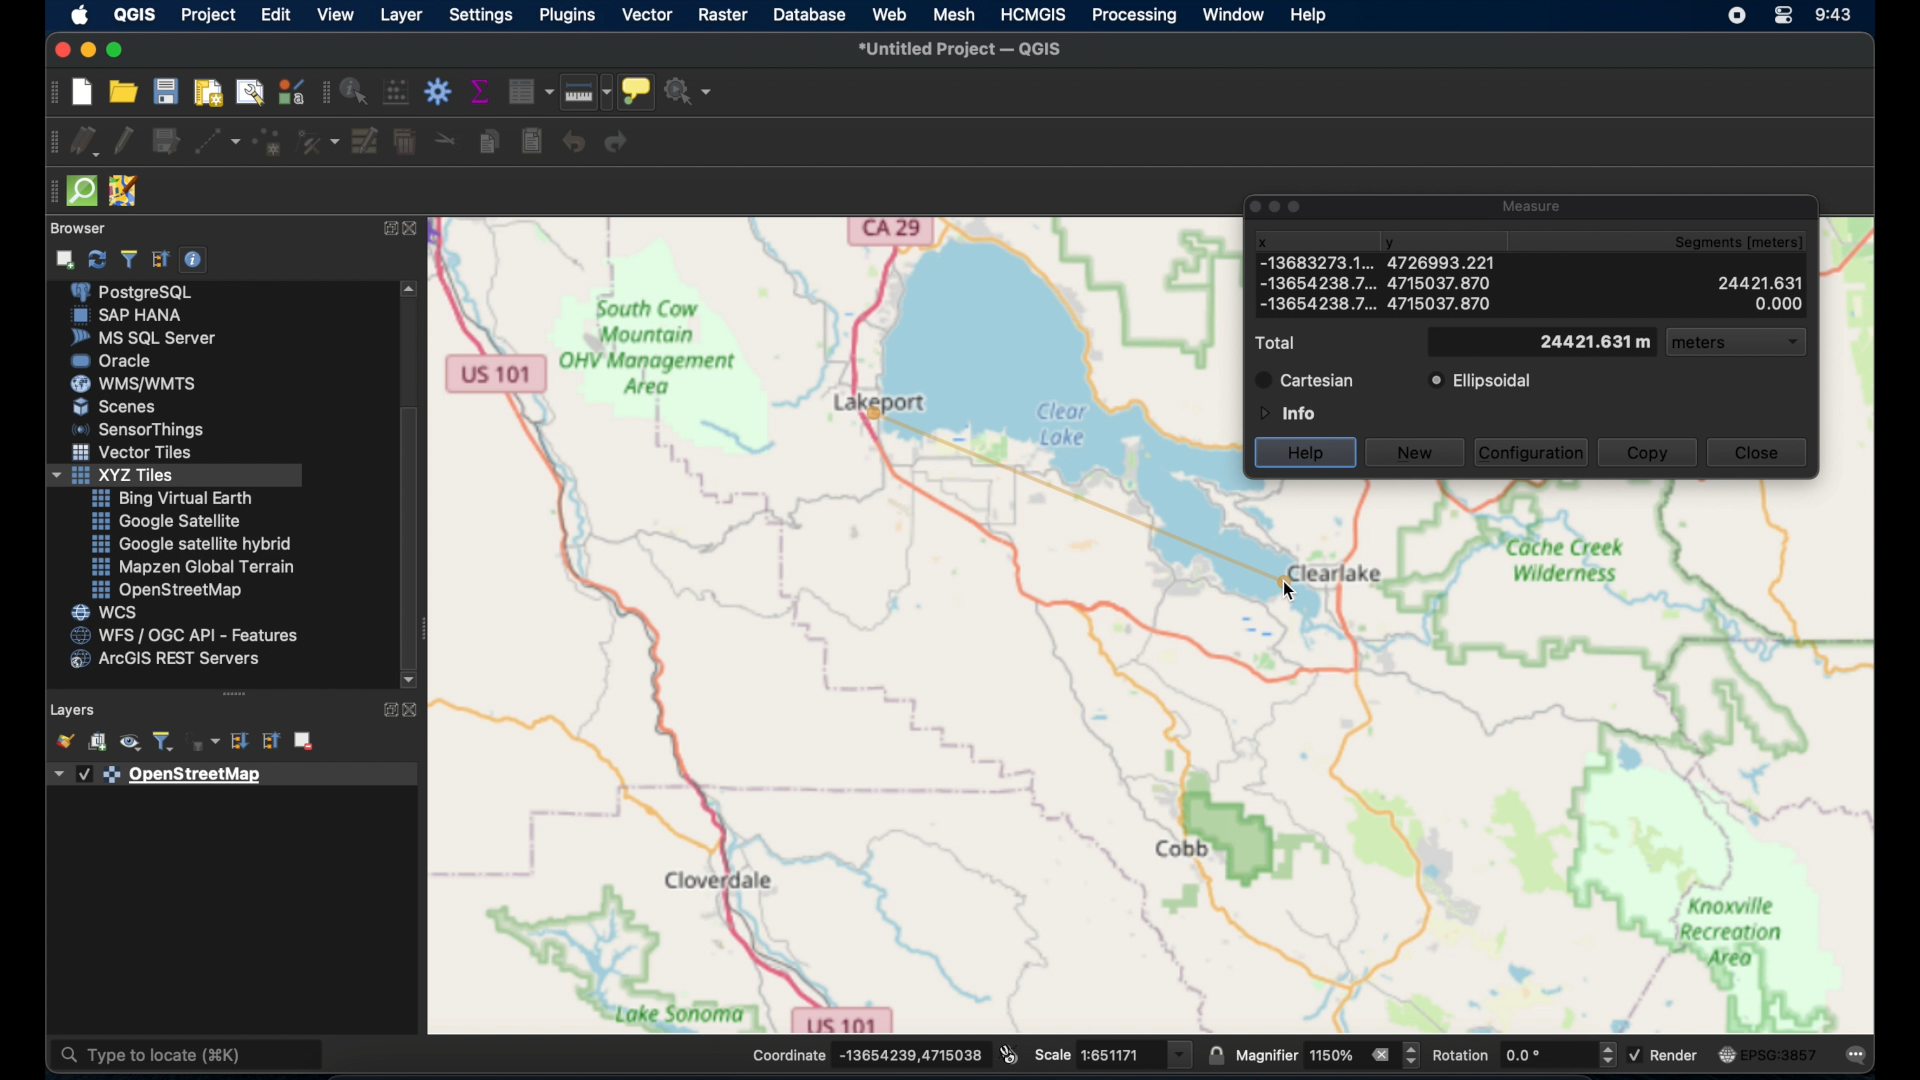 The height and width of the screenshot is (1080, 1920). I want to click on toggle editing, so click(121, 139).